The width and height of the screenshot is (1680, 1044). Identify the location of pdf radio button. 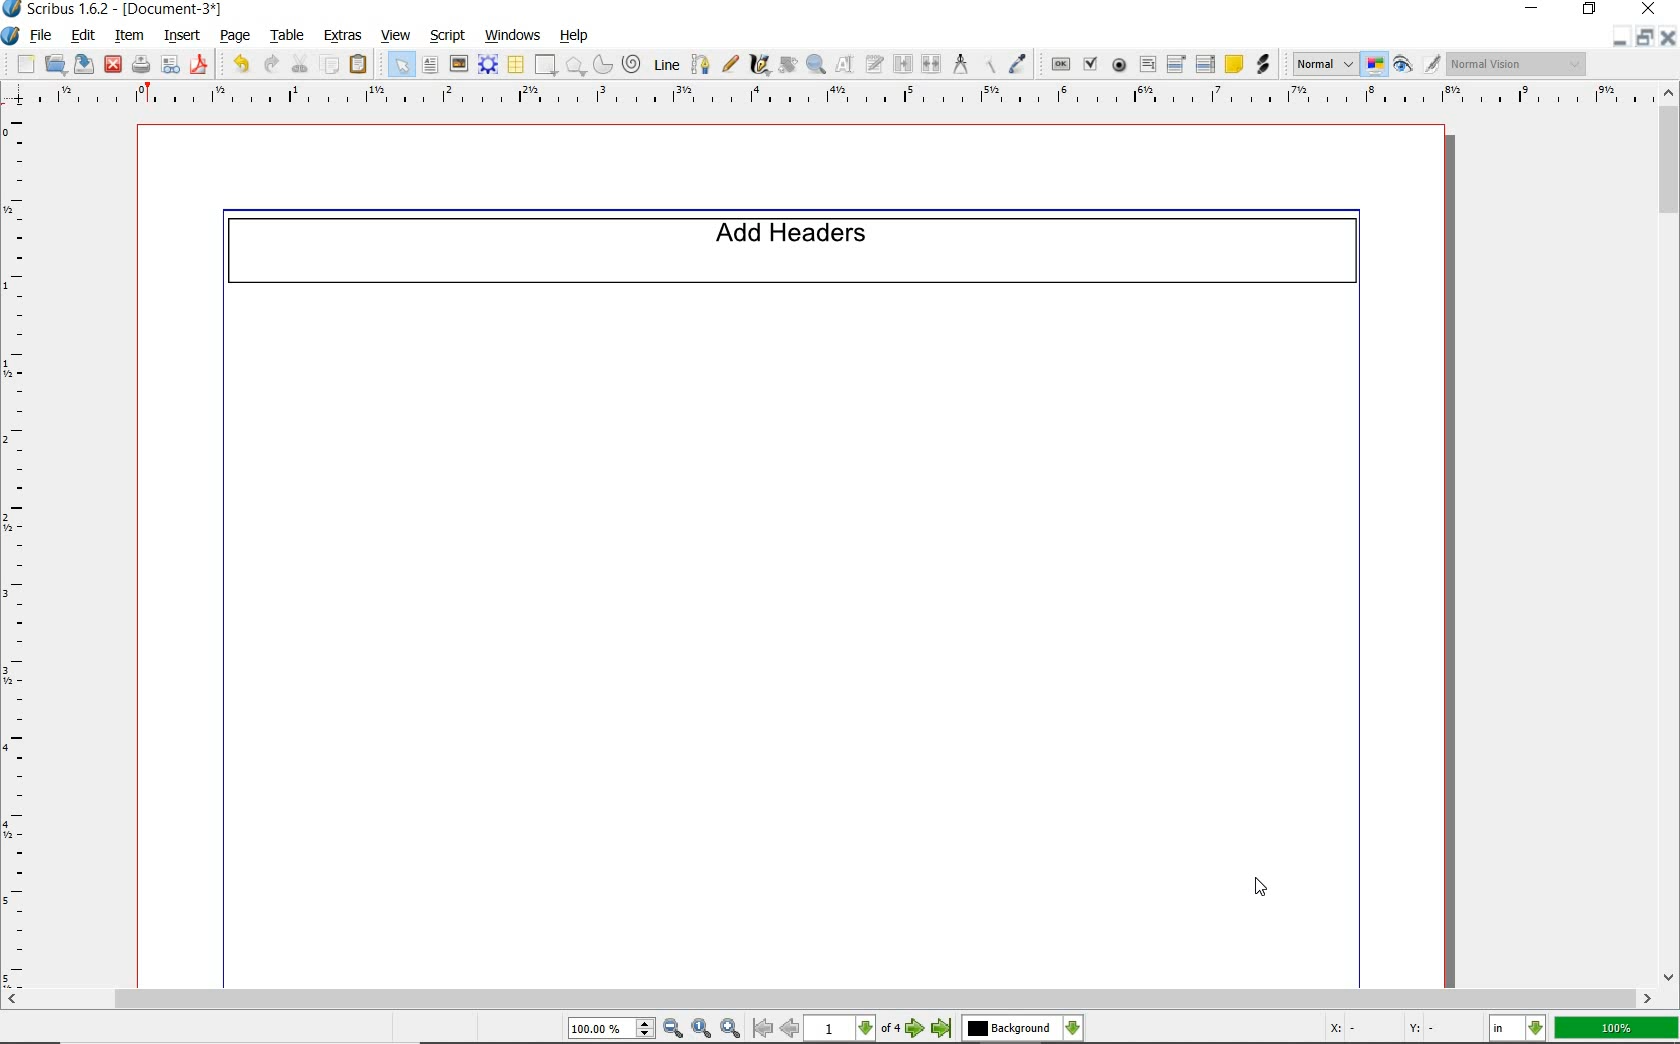
(1121, 65).